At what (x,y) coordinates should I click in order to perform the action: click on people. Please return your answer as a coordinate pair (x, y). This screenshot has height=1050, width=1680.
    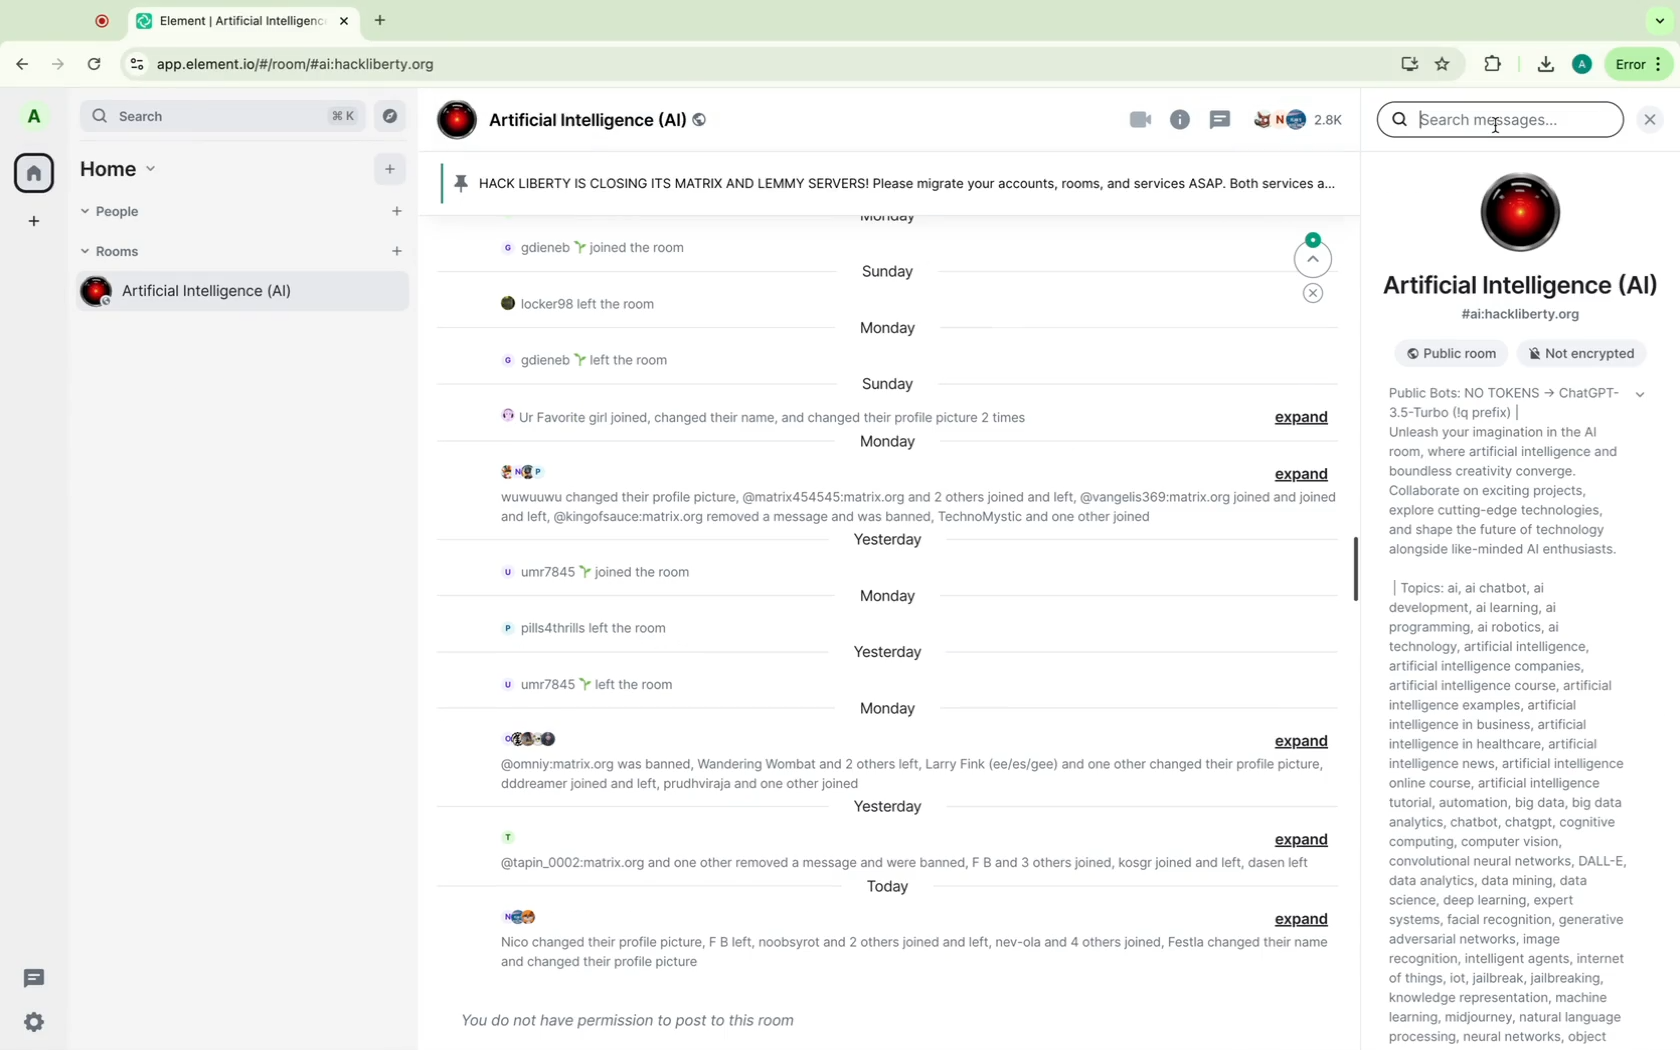
    Looking at the image, I should click on (119, 213).